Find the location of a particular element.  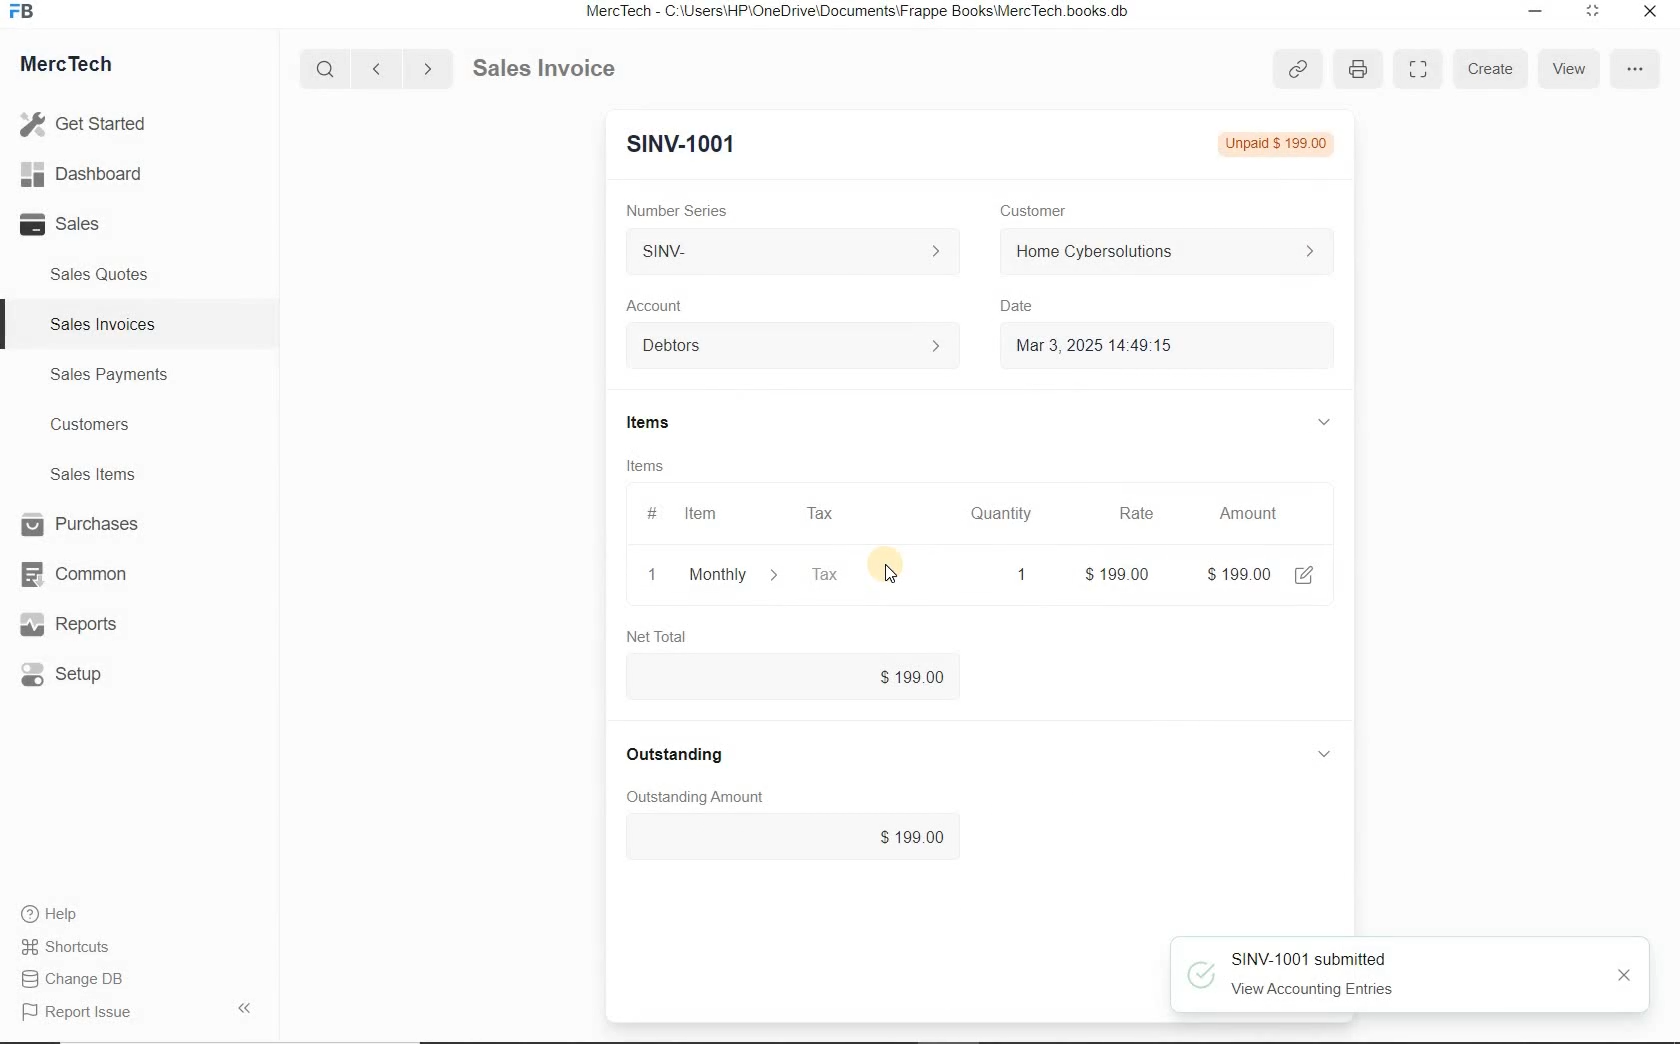

hide sub menu is located at coordinates (1310, 421).